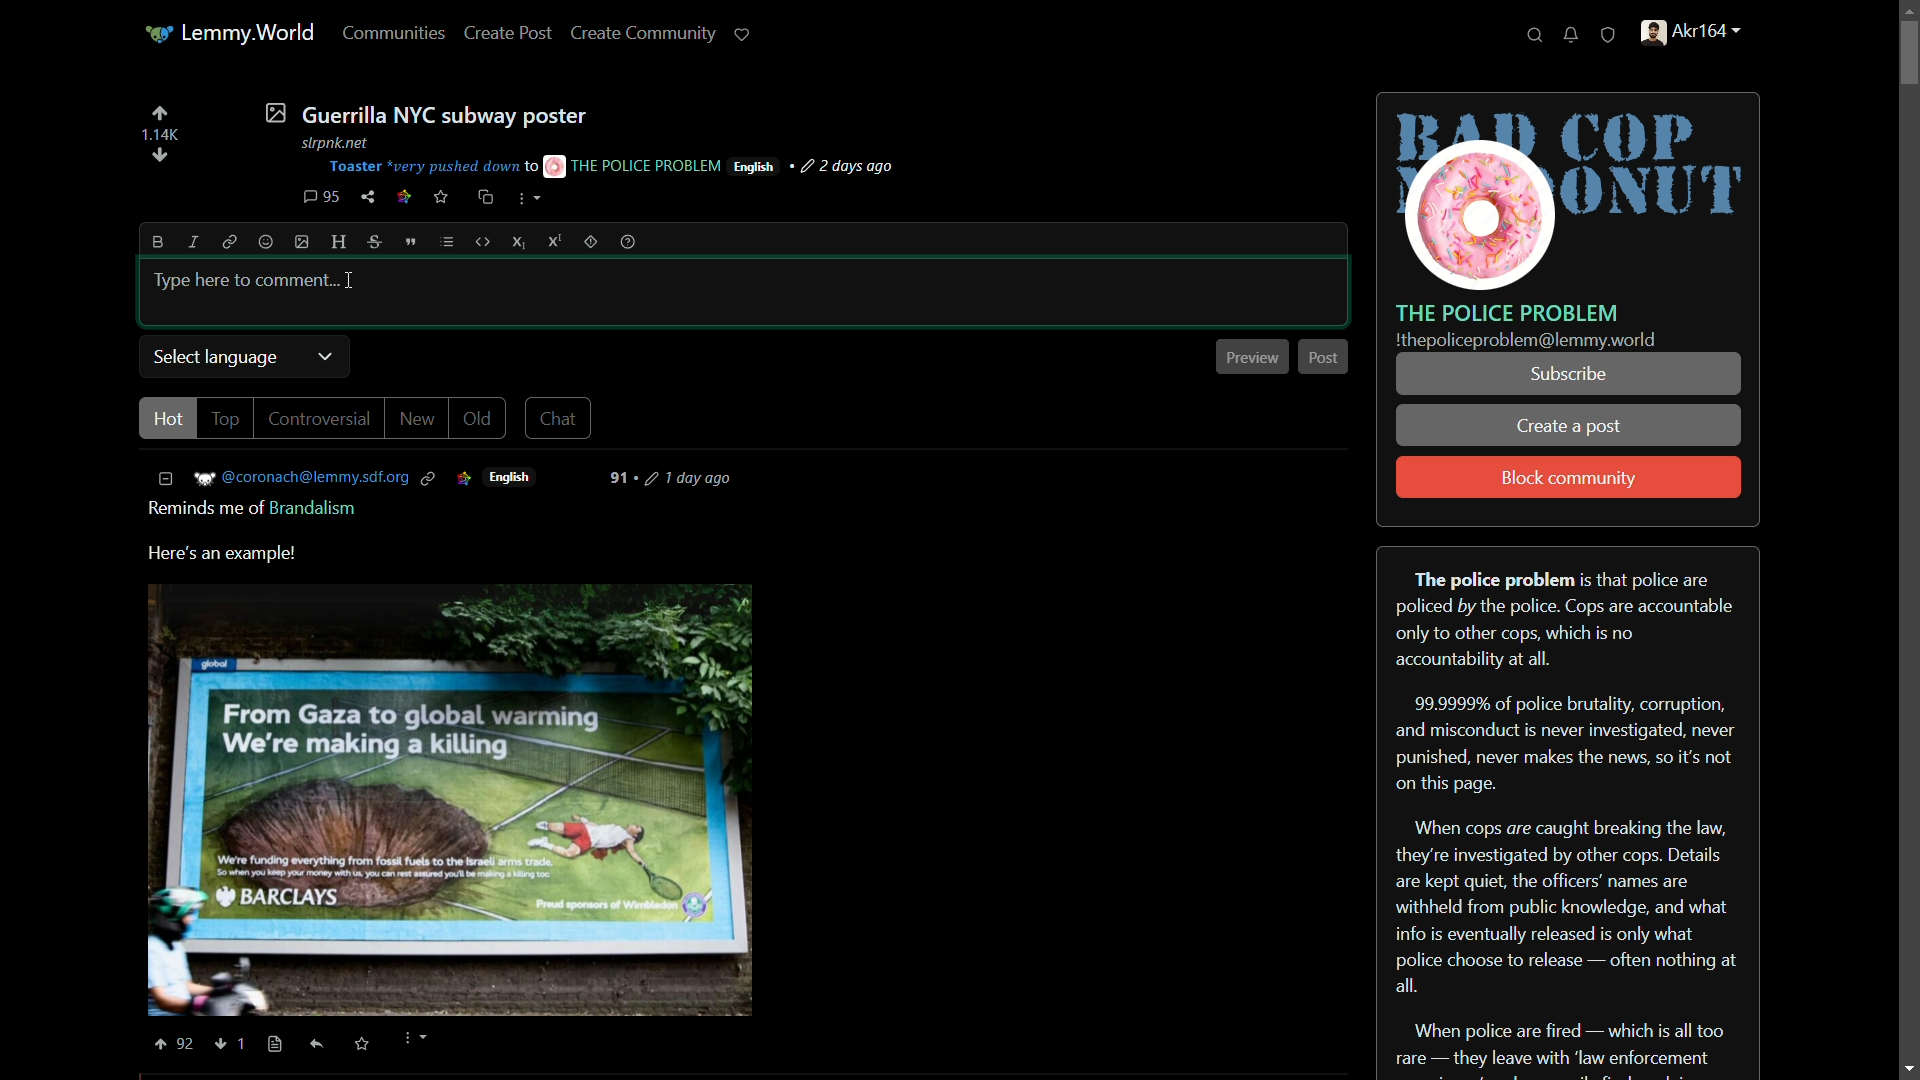 This screenshot has width=1920, height=1080. I want to click on Toaster "very pushed down t0, so click(432, 167).